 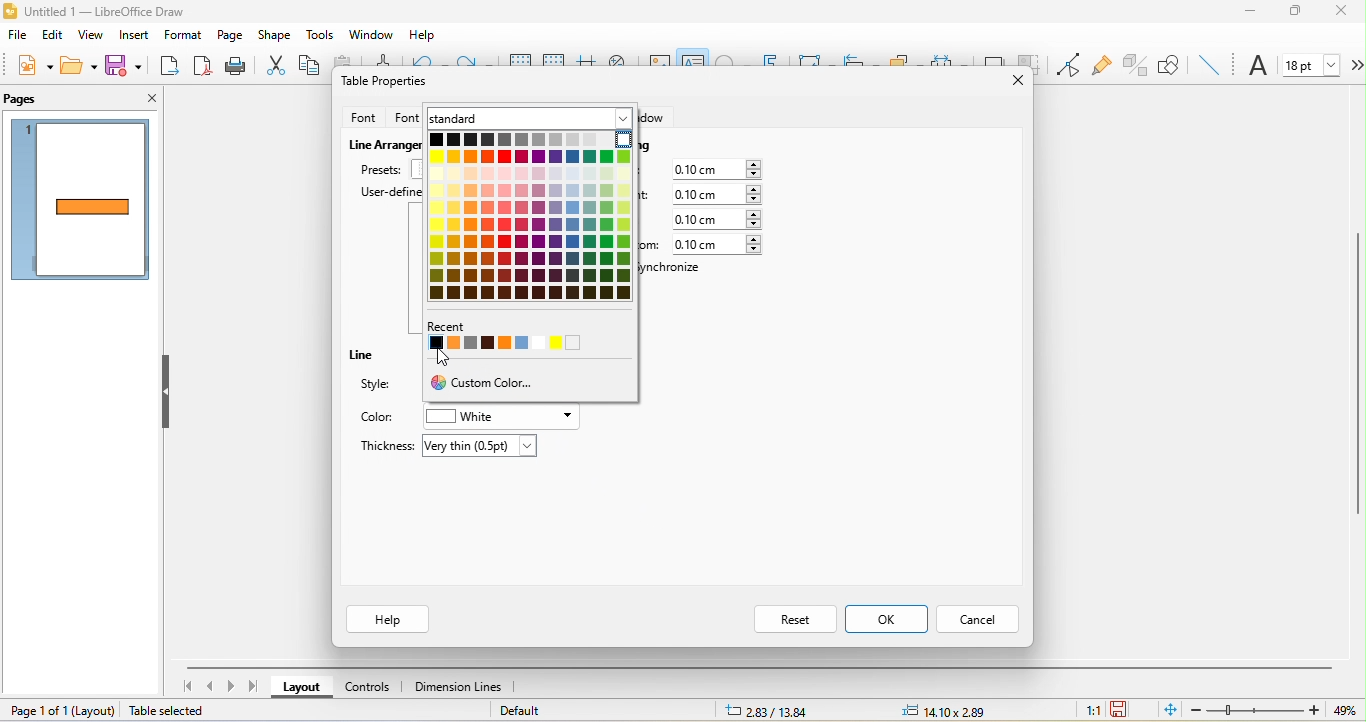 What do you see at coordinates (722, 168) in the screenshot?
I see `0.10 cm` at bounding box center [722, 168].